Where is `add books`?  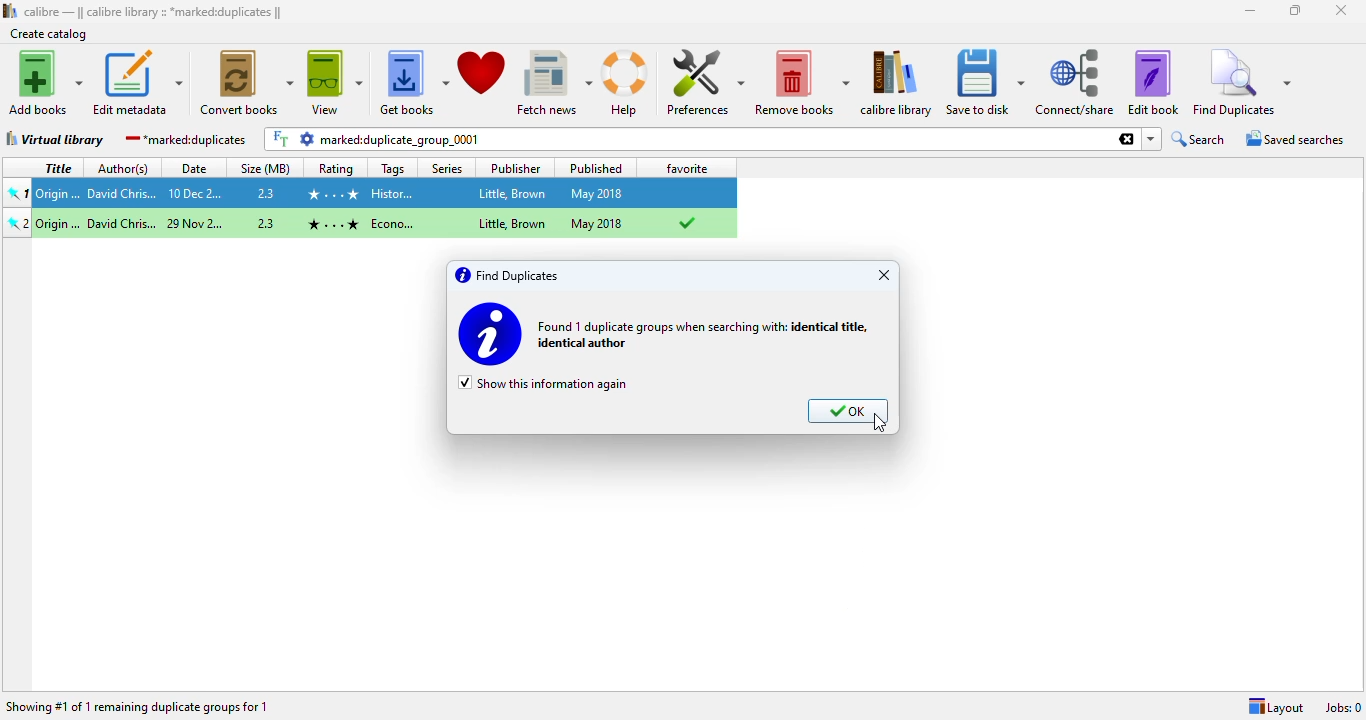
add books is located at coordinates (46, 82).